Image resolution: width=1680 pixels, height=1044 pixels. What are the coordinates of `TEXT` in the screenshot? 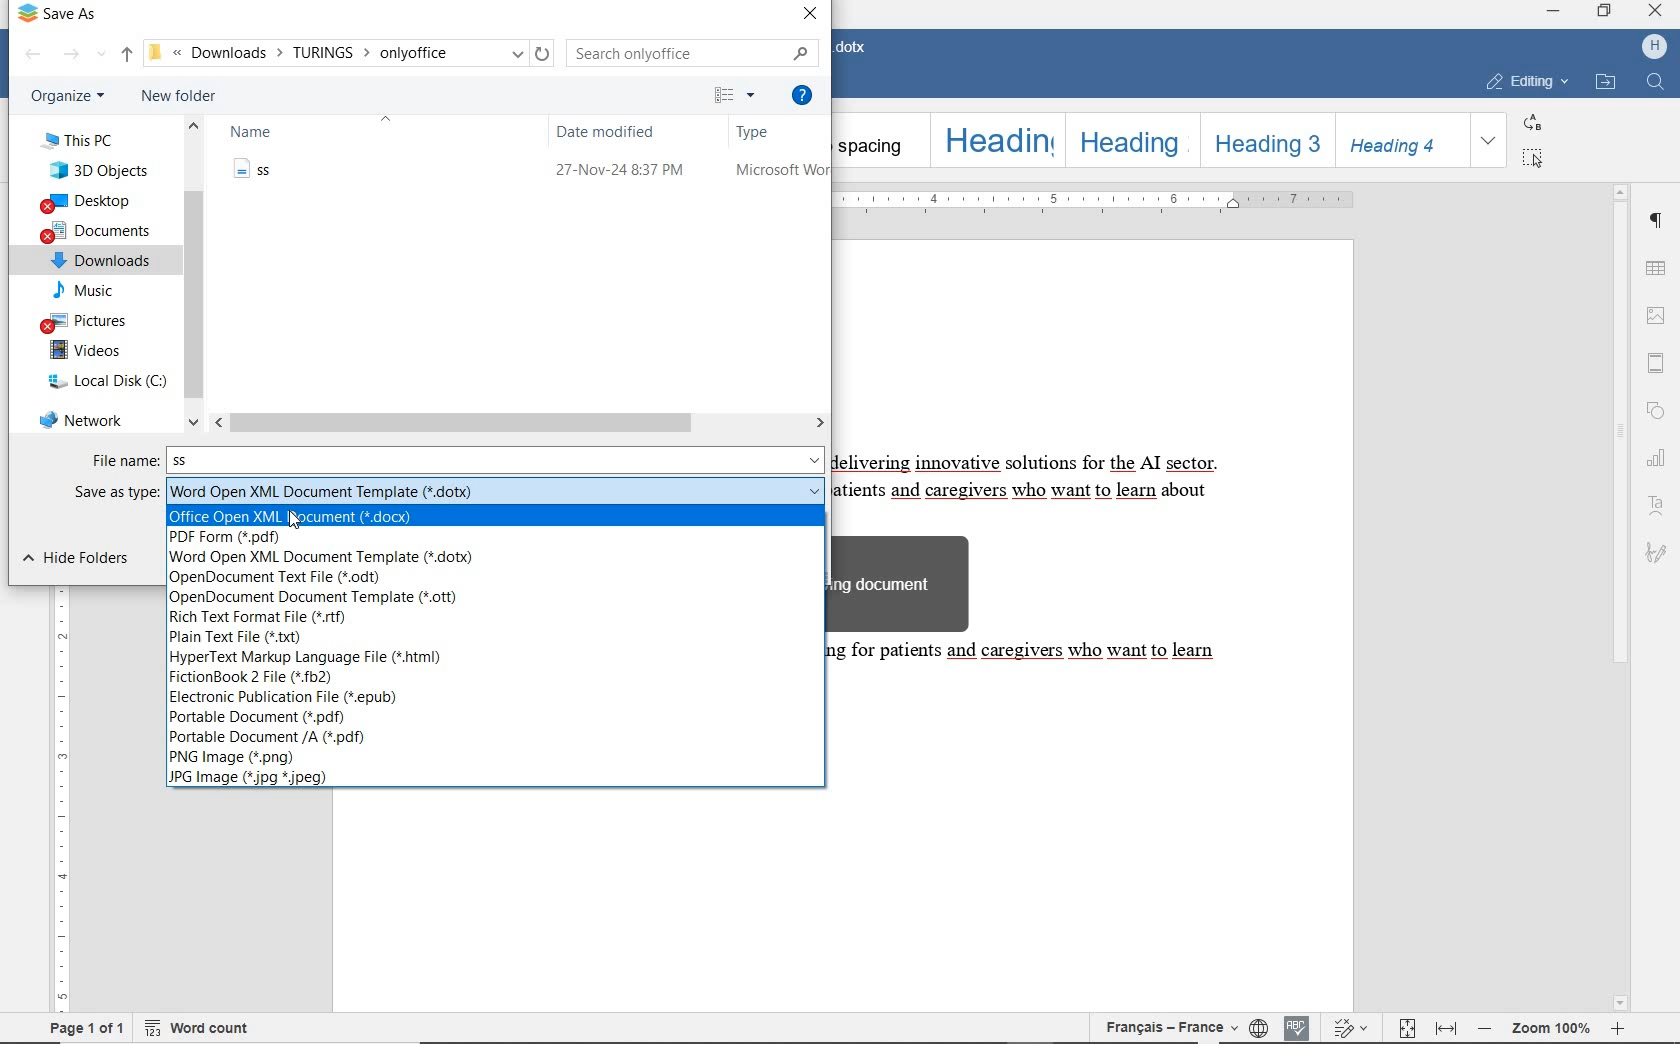 It's located at (1046, 603).